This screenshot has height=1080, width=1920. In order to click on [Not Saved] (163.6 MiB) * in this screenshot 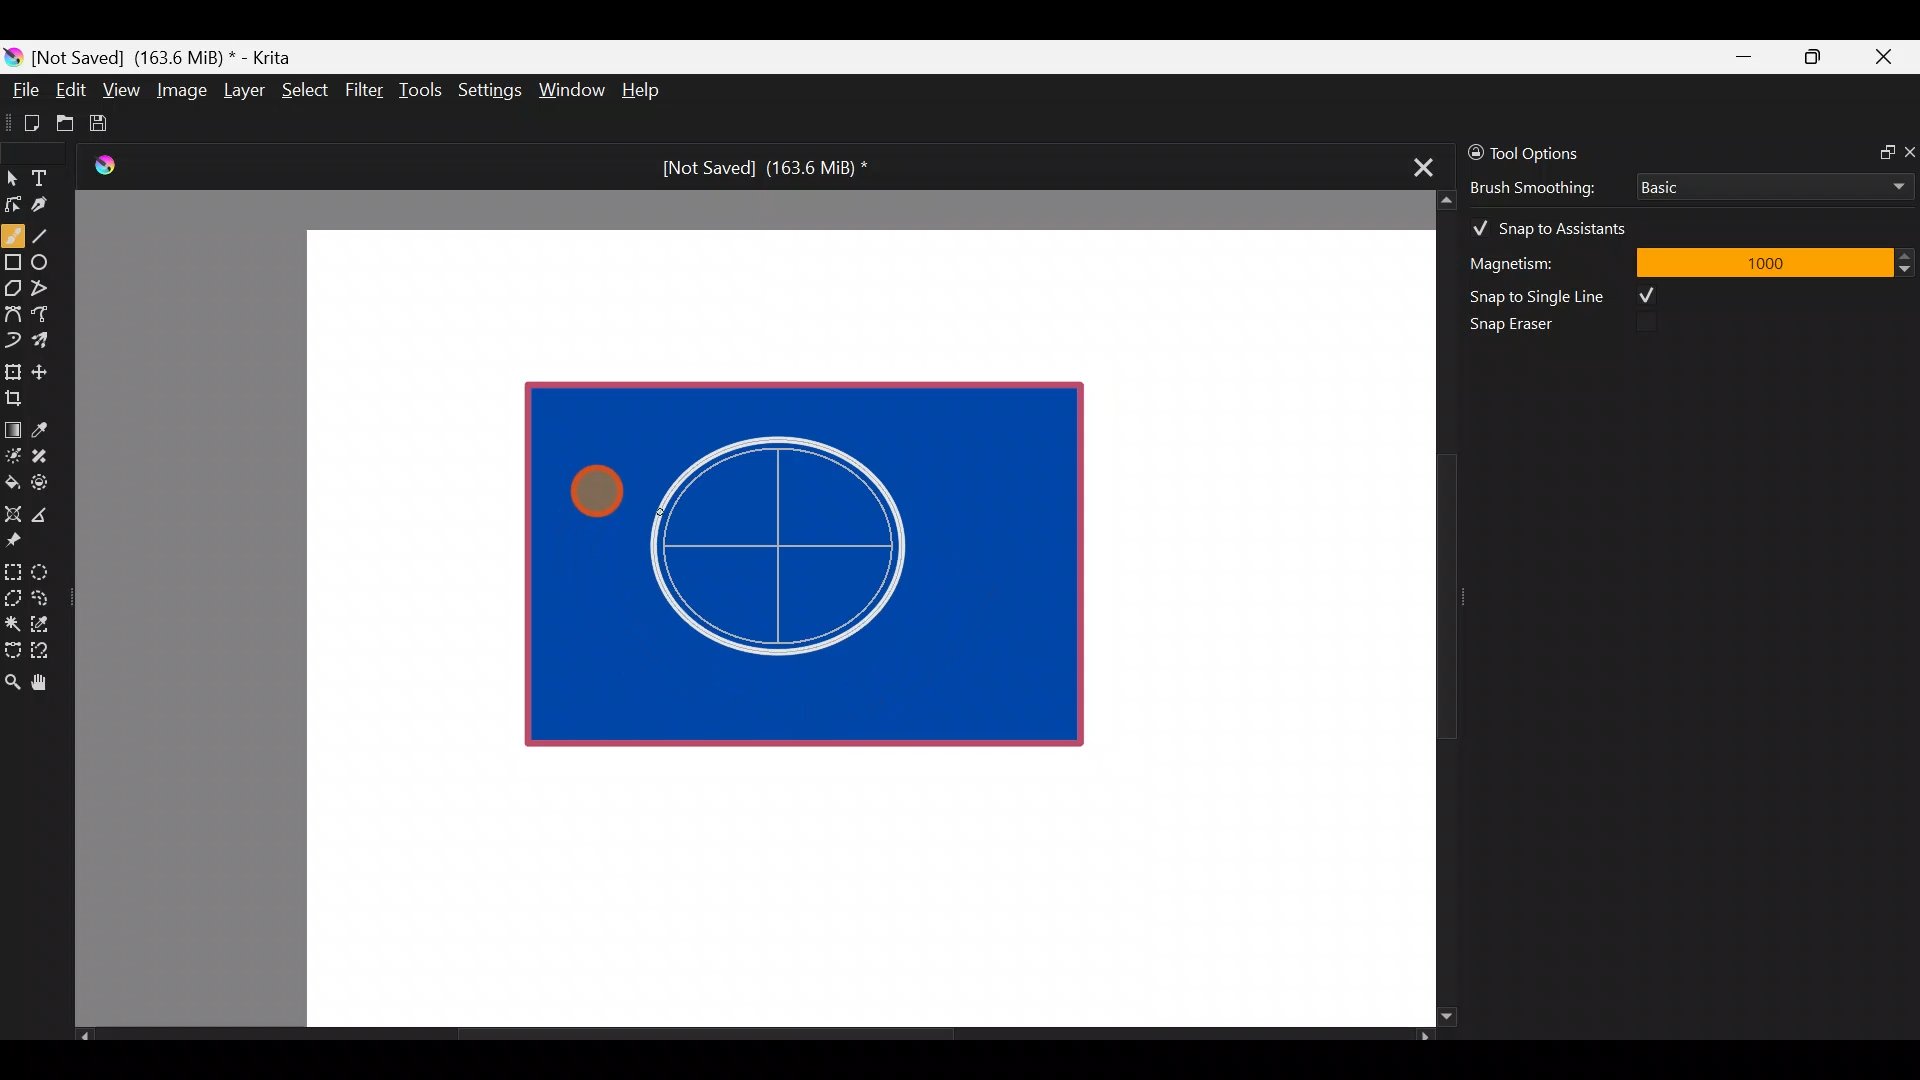, I will do `click(757, 168)`.